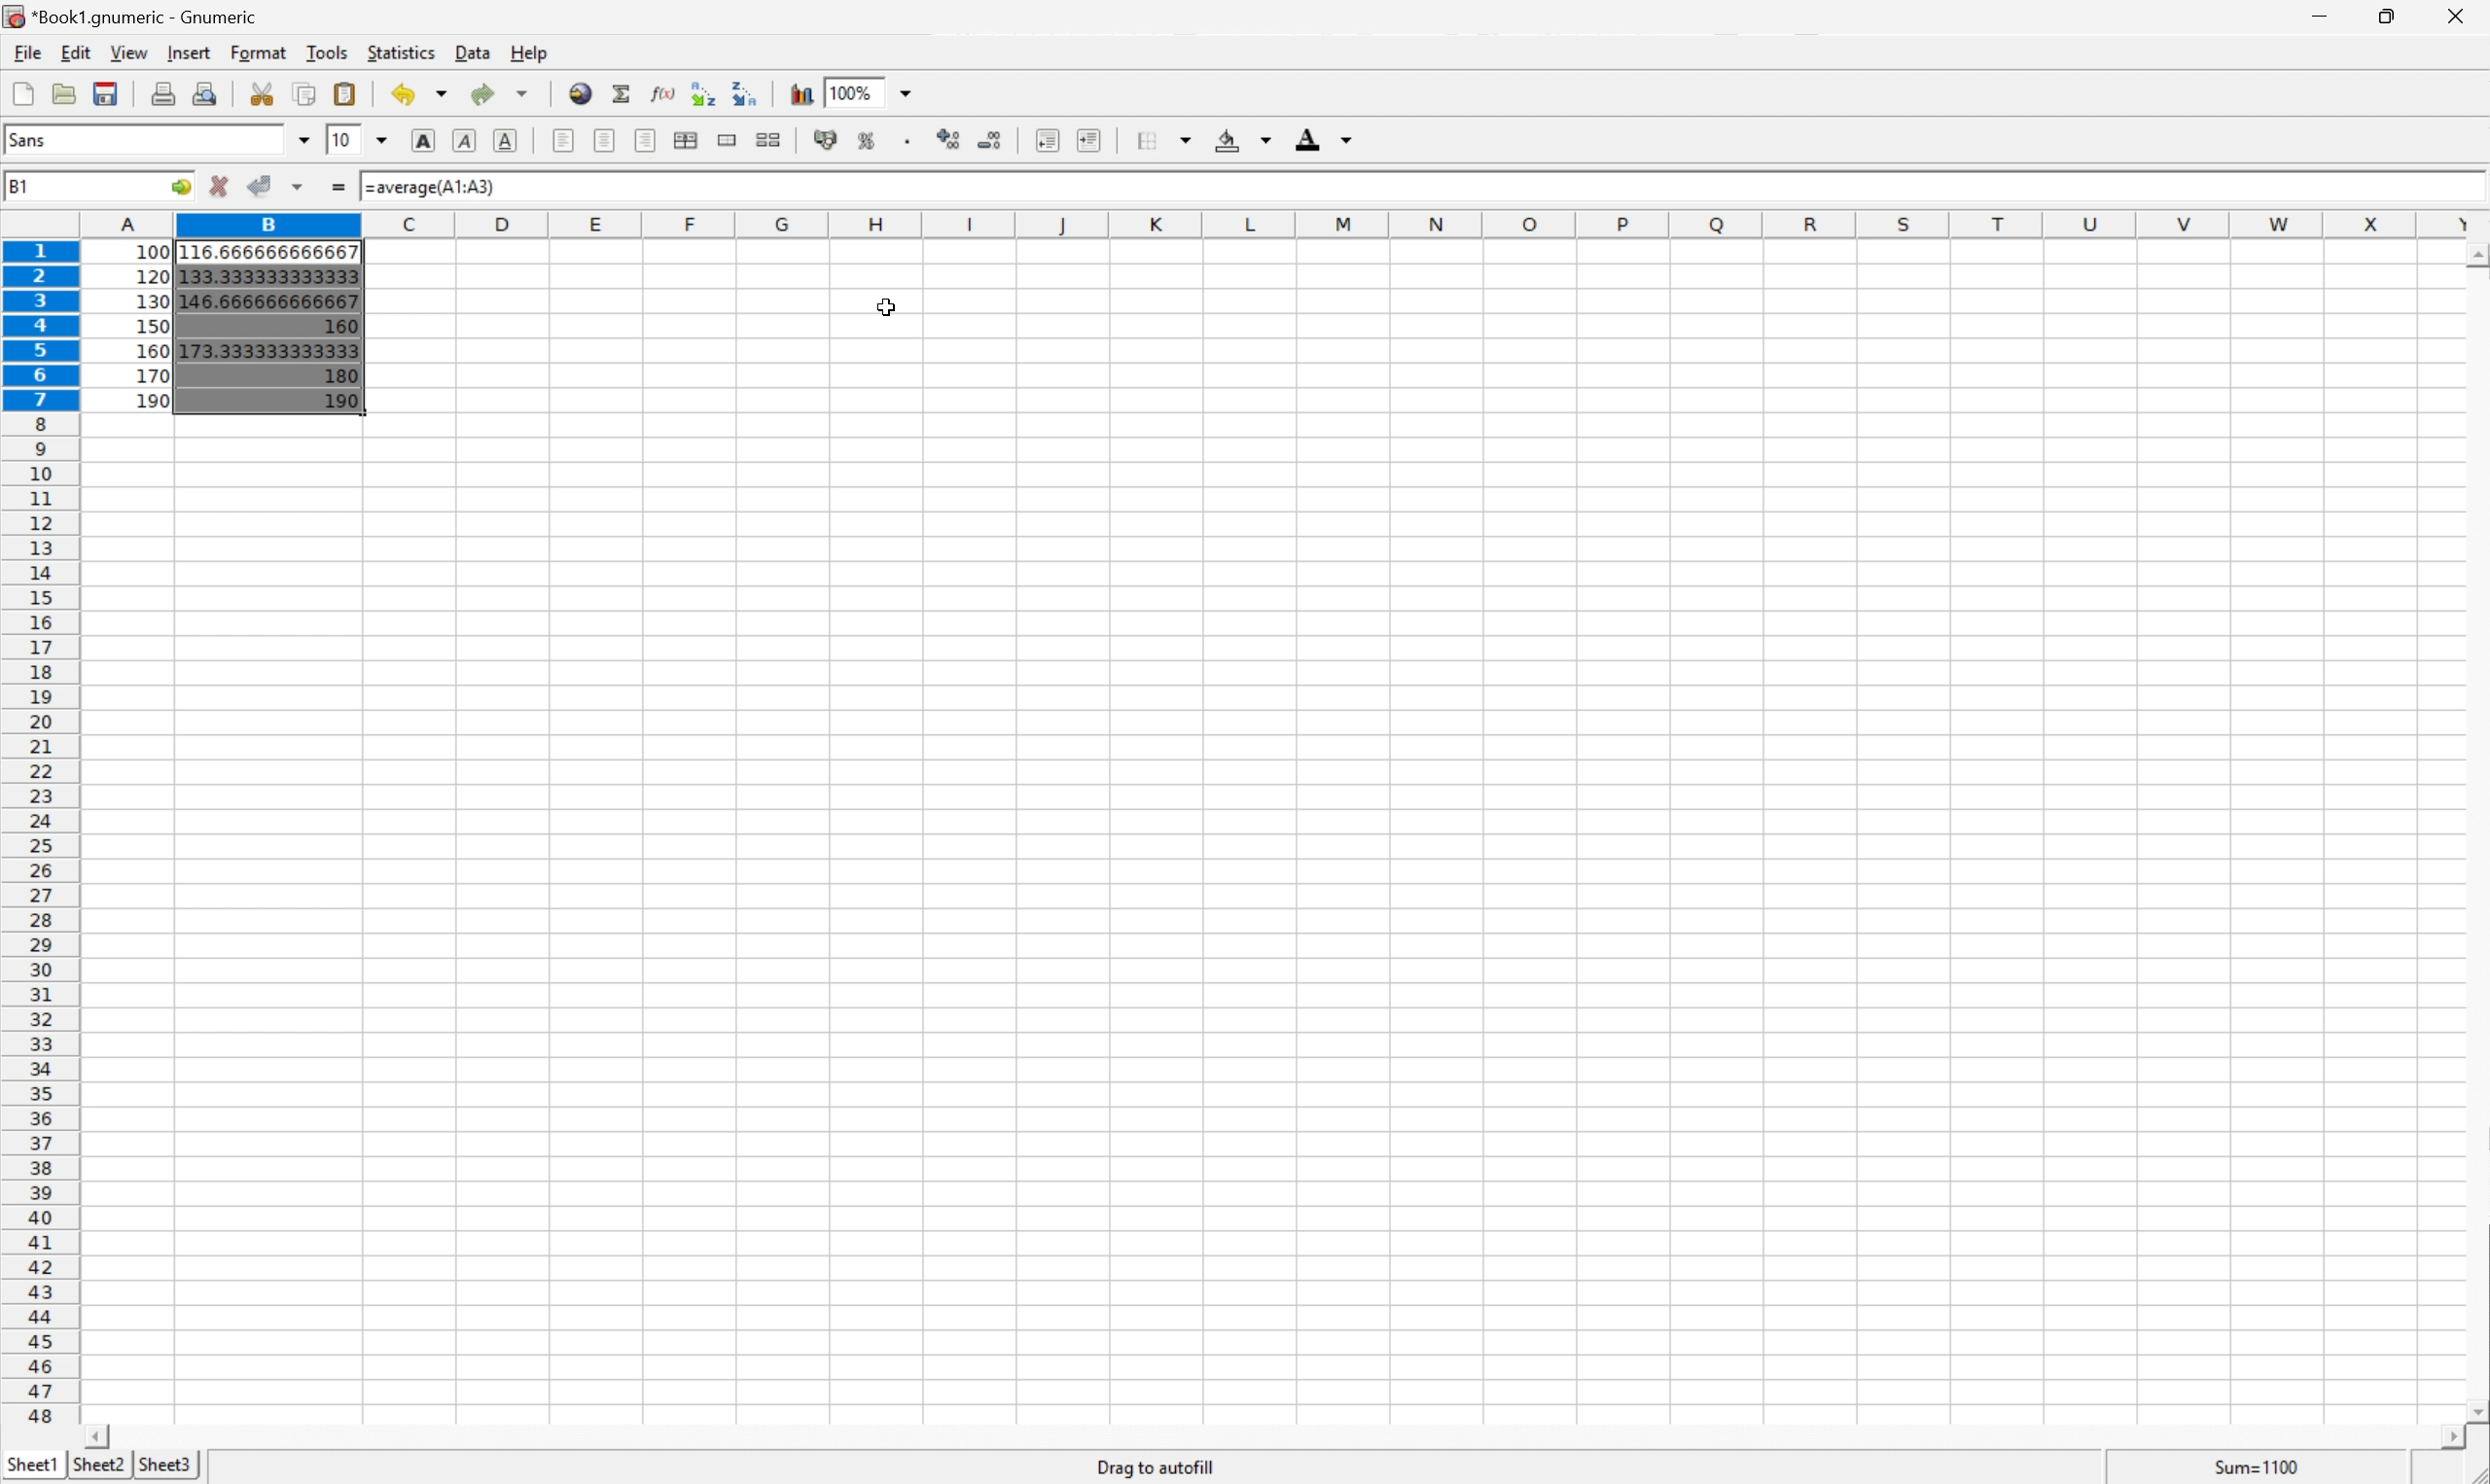 Image resolution: width=2490 pixels, height=1484 pixels. I want to click on Column names, so click(1281, 225).